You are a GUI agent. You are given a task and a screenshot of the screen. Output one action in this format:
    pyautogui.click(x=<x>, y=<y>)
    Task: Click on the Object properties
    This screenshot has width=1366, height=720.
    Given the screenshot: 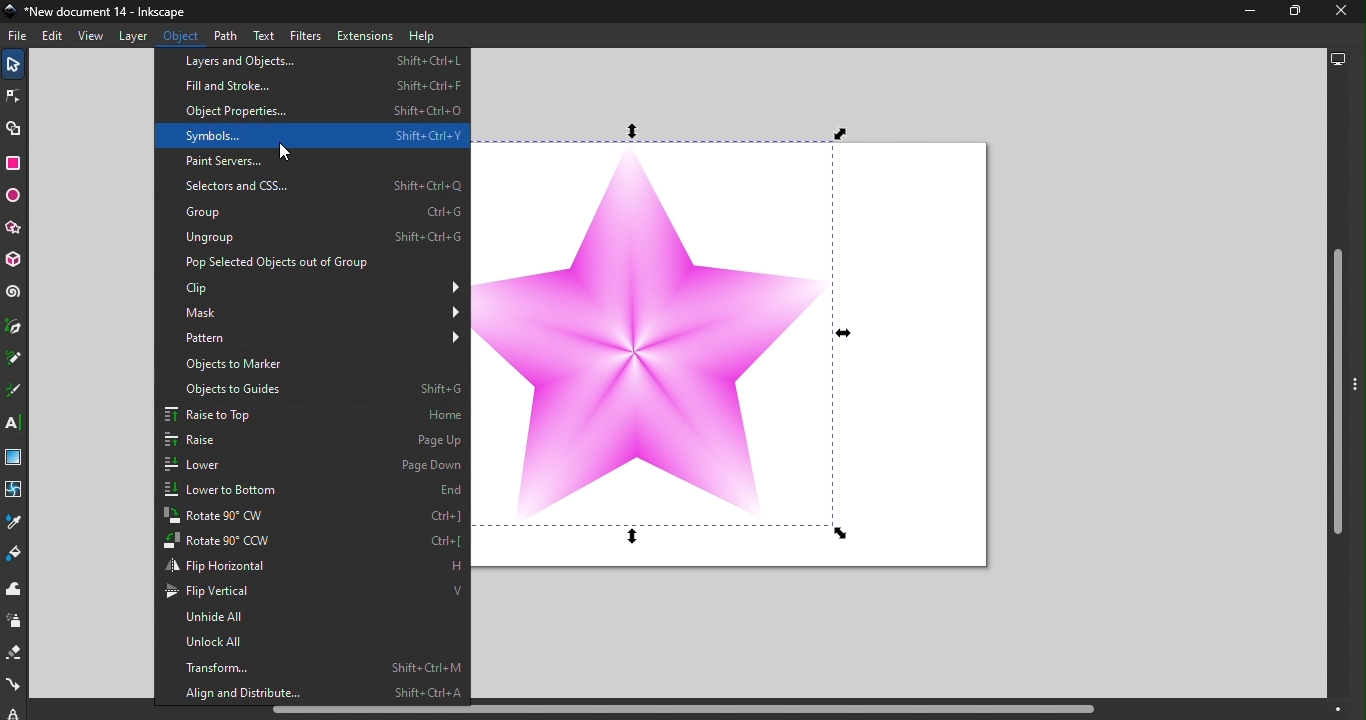 What is the action you would take?
    pyautogui.click(x=312, y=111)
    